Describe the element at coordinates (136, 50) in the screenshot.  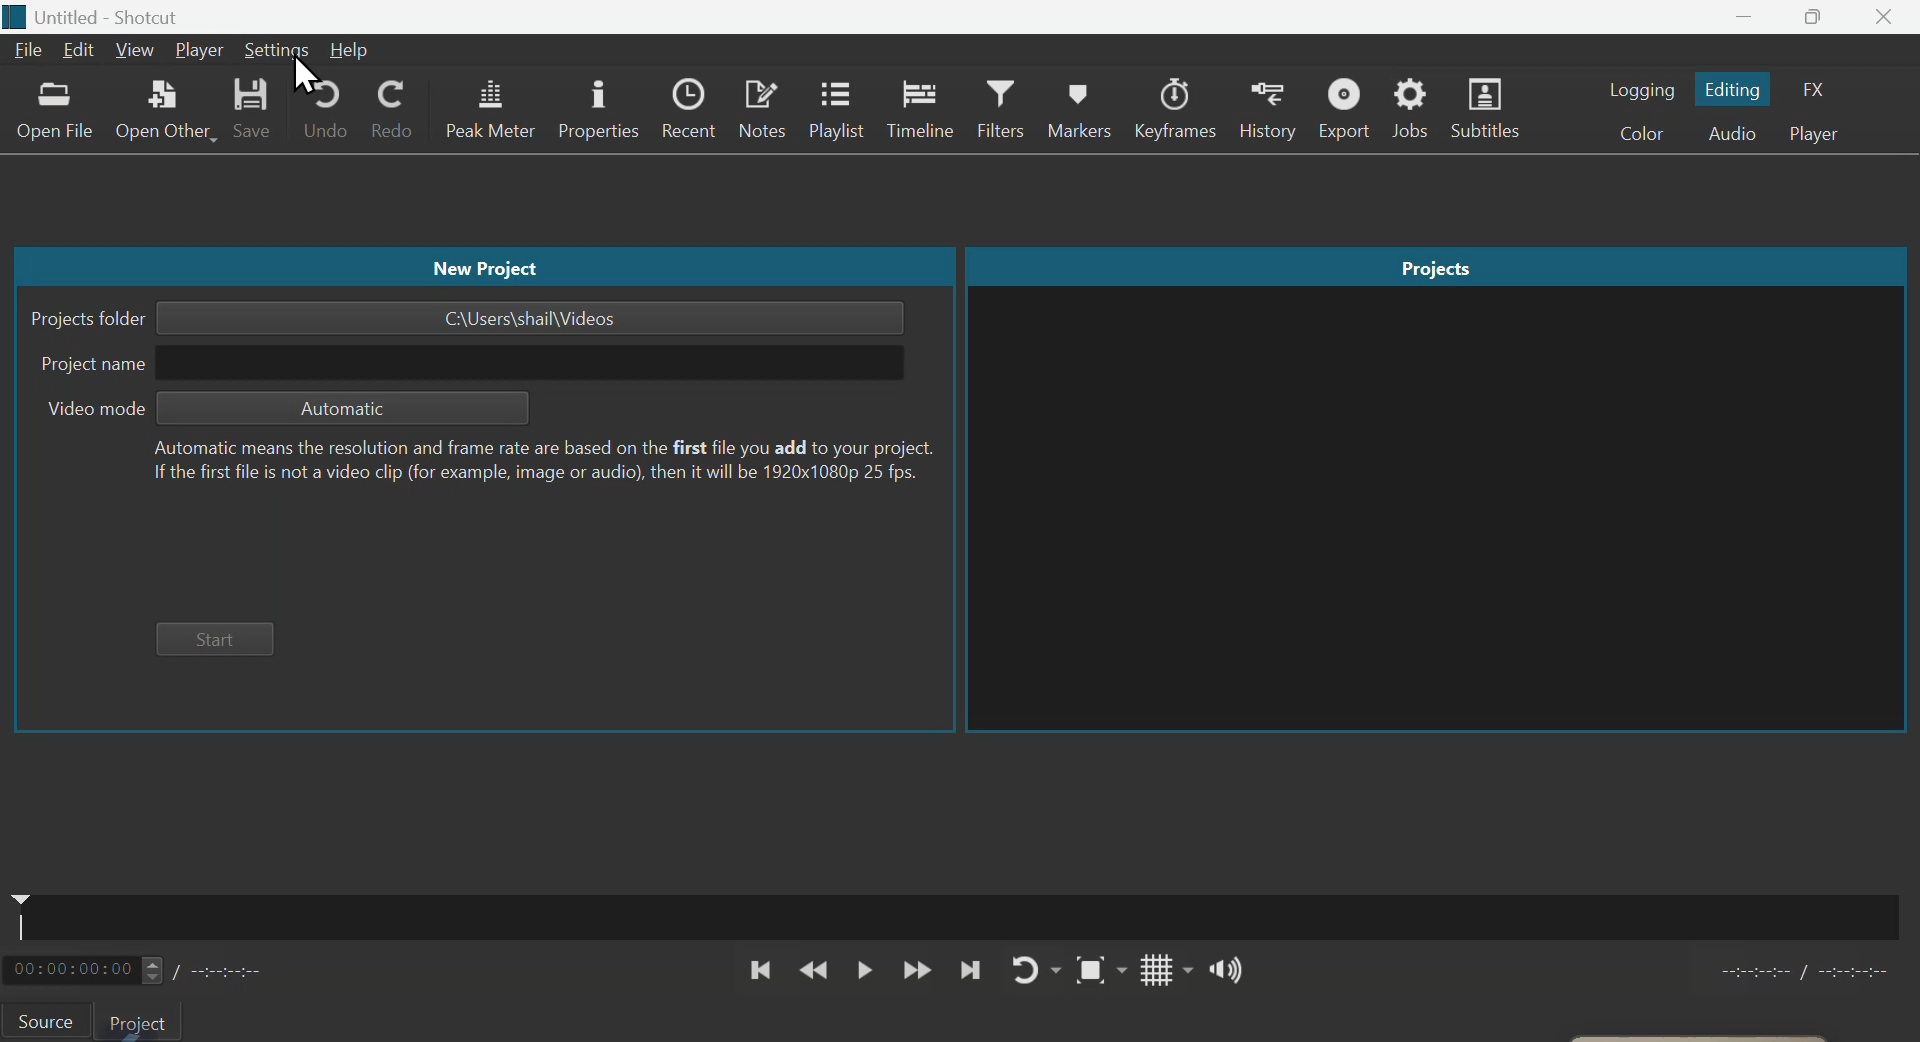
I see `View` at that location.